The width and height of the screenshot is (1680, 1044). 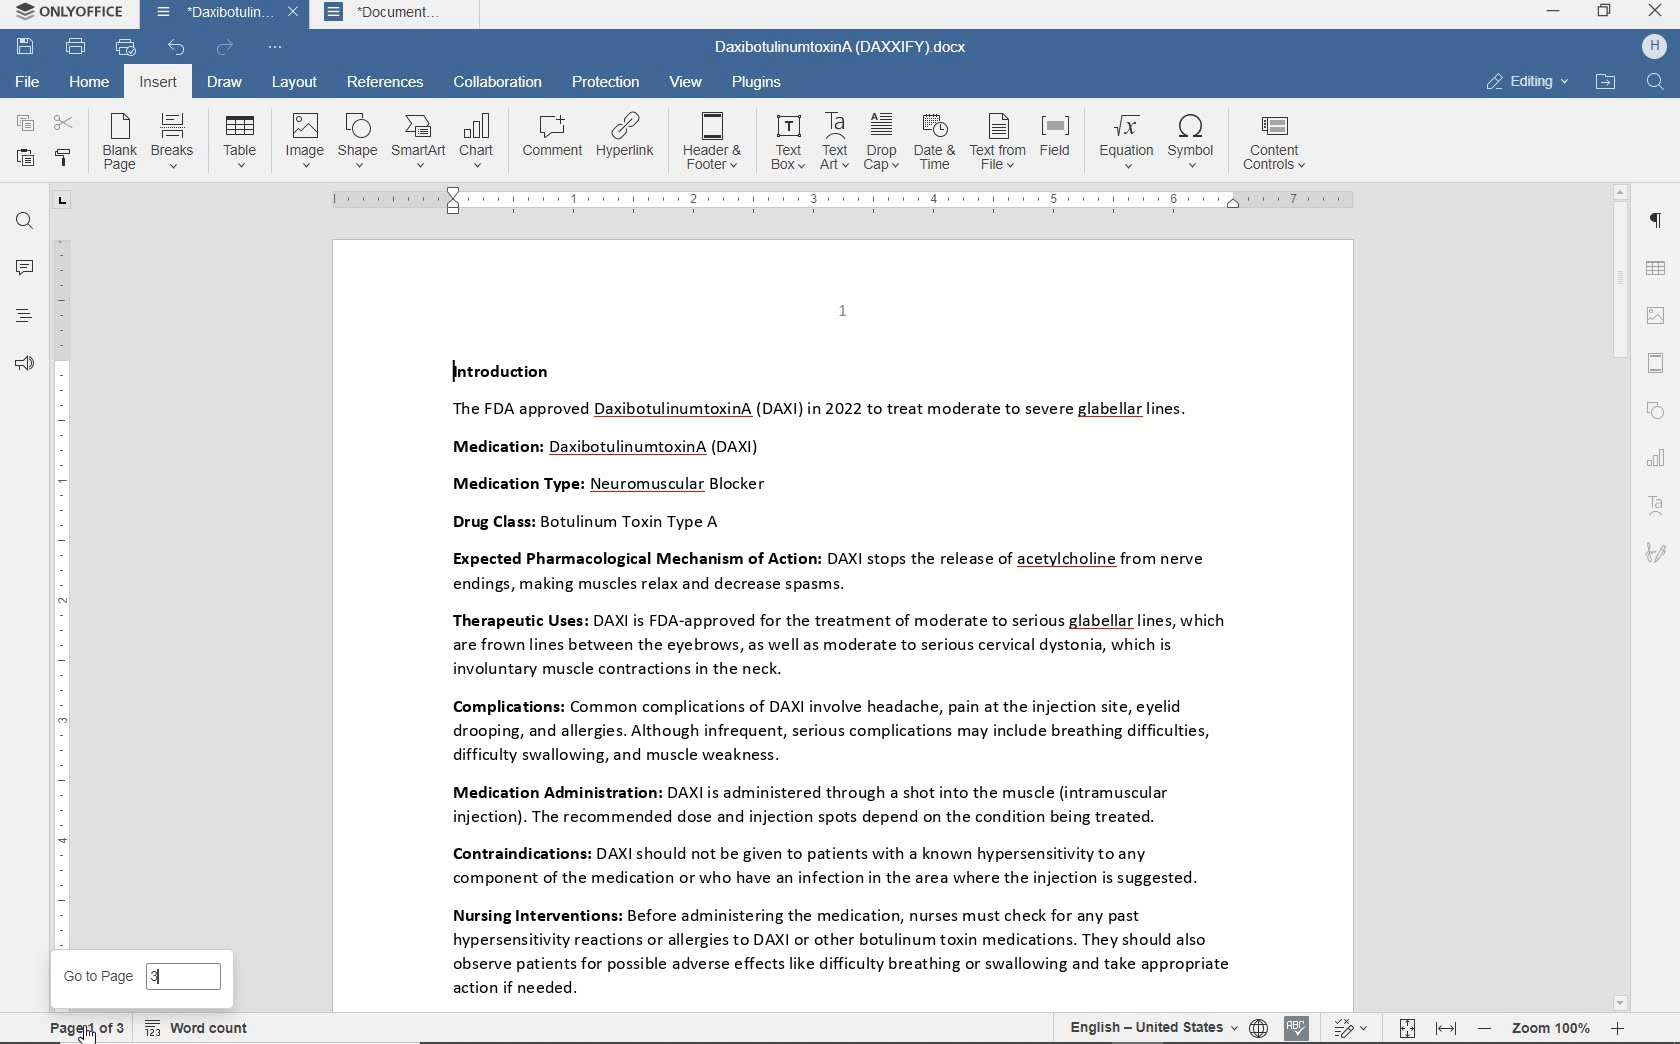 I want to click on equation, so click(x=1123, y=141).